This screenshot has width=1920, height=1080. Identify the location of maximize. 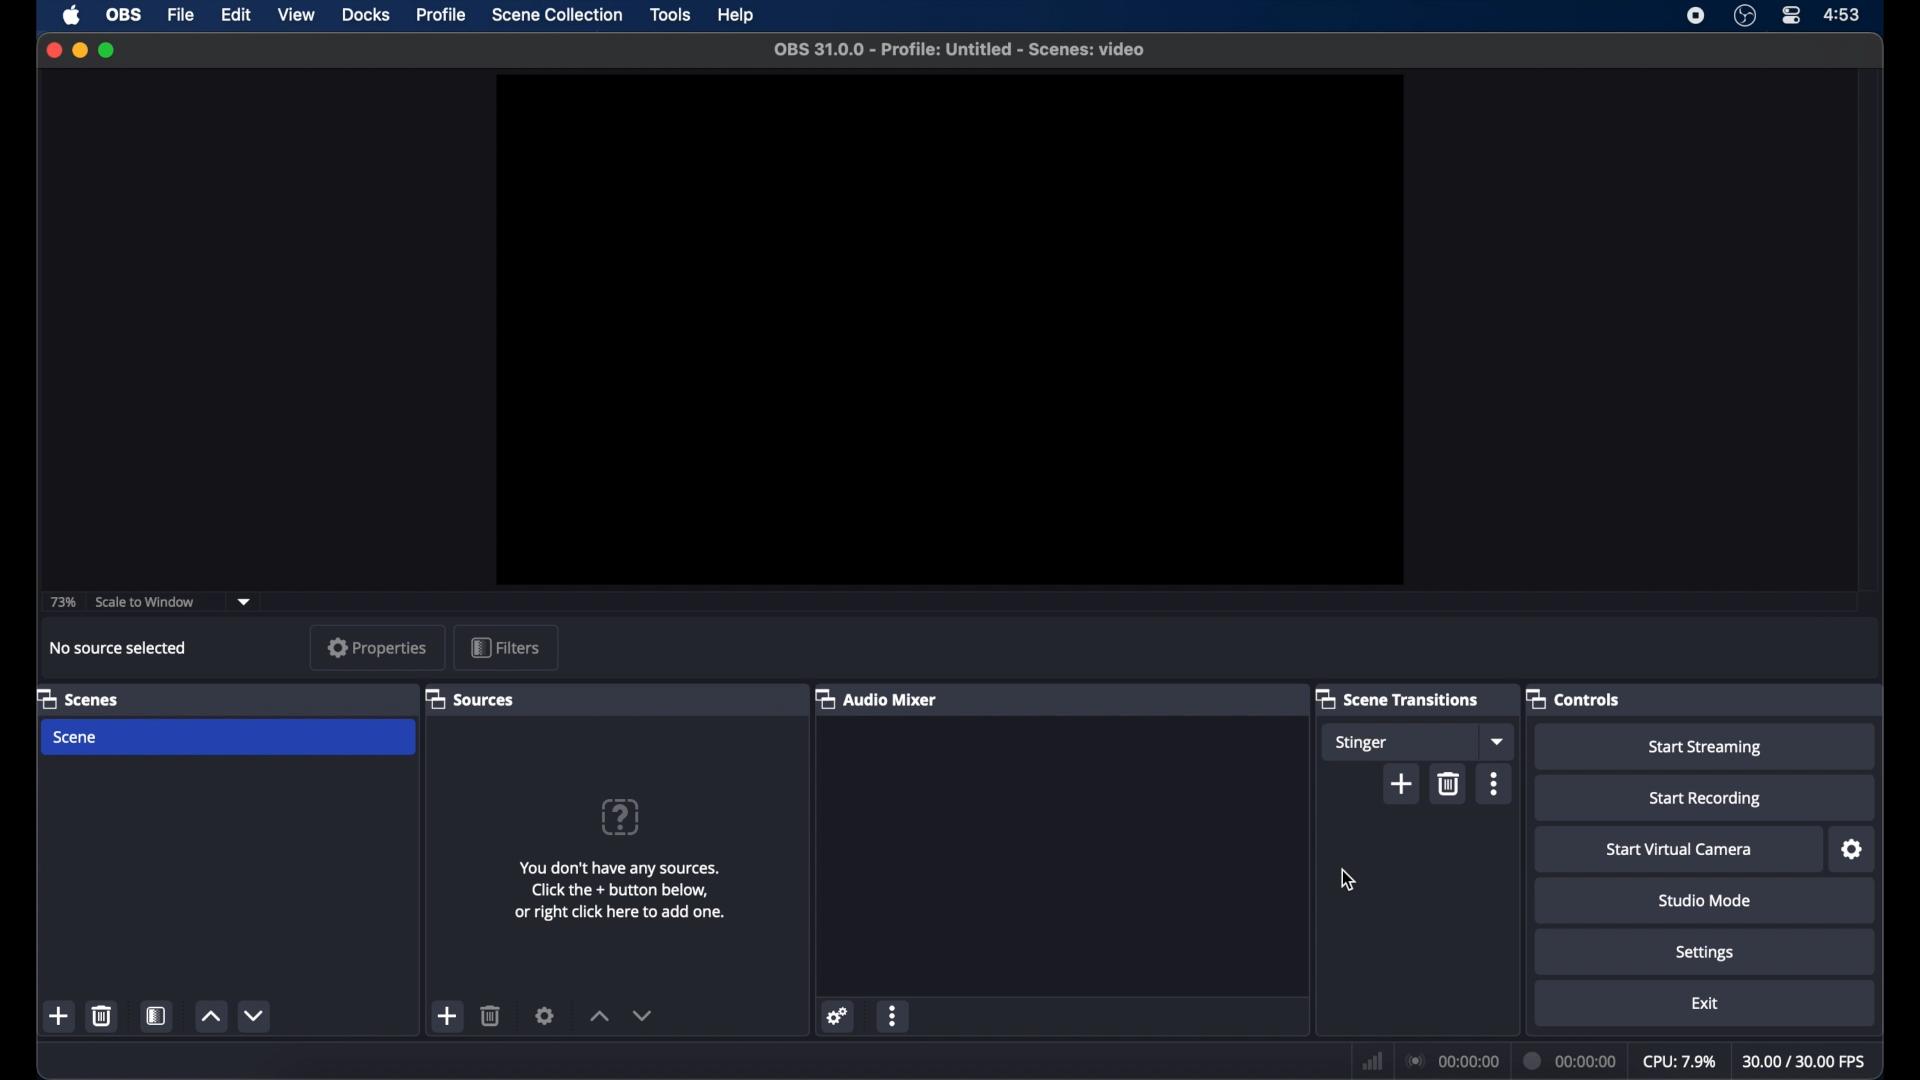
(108, 49).